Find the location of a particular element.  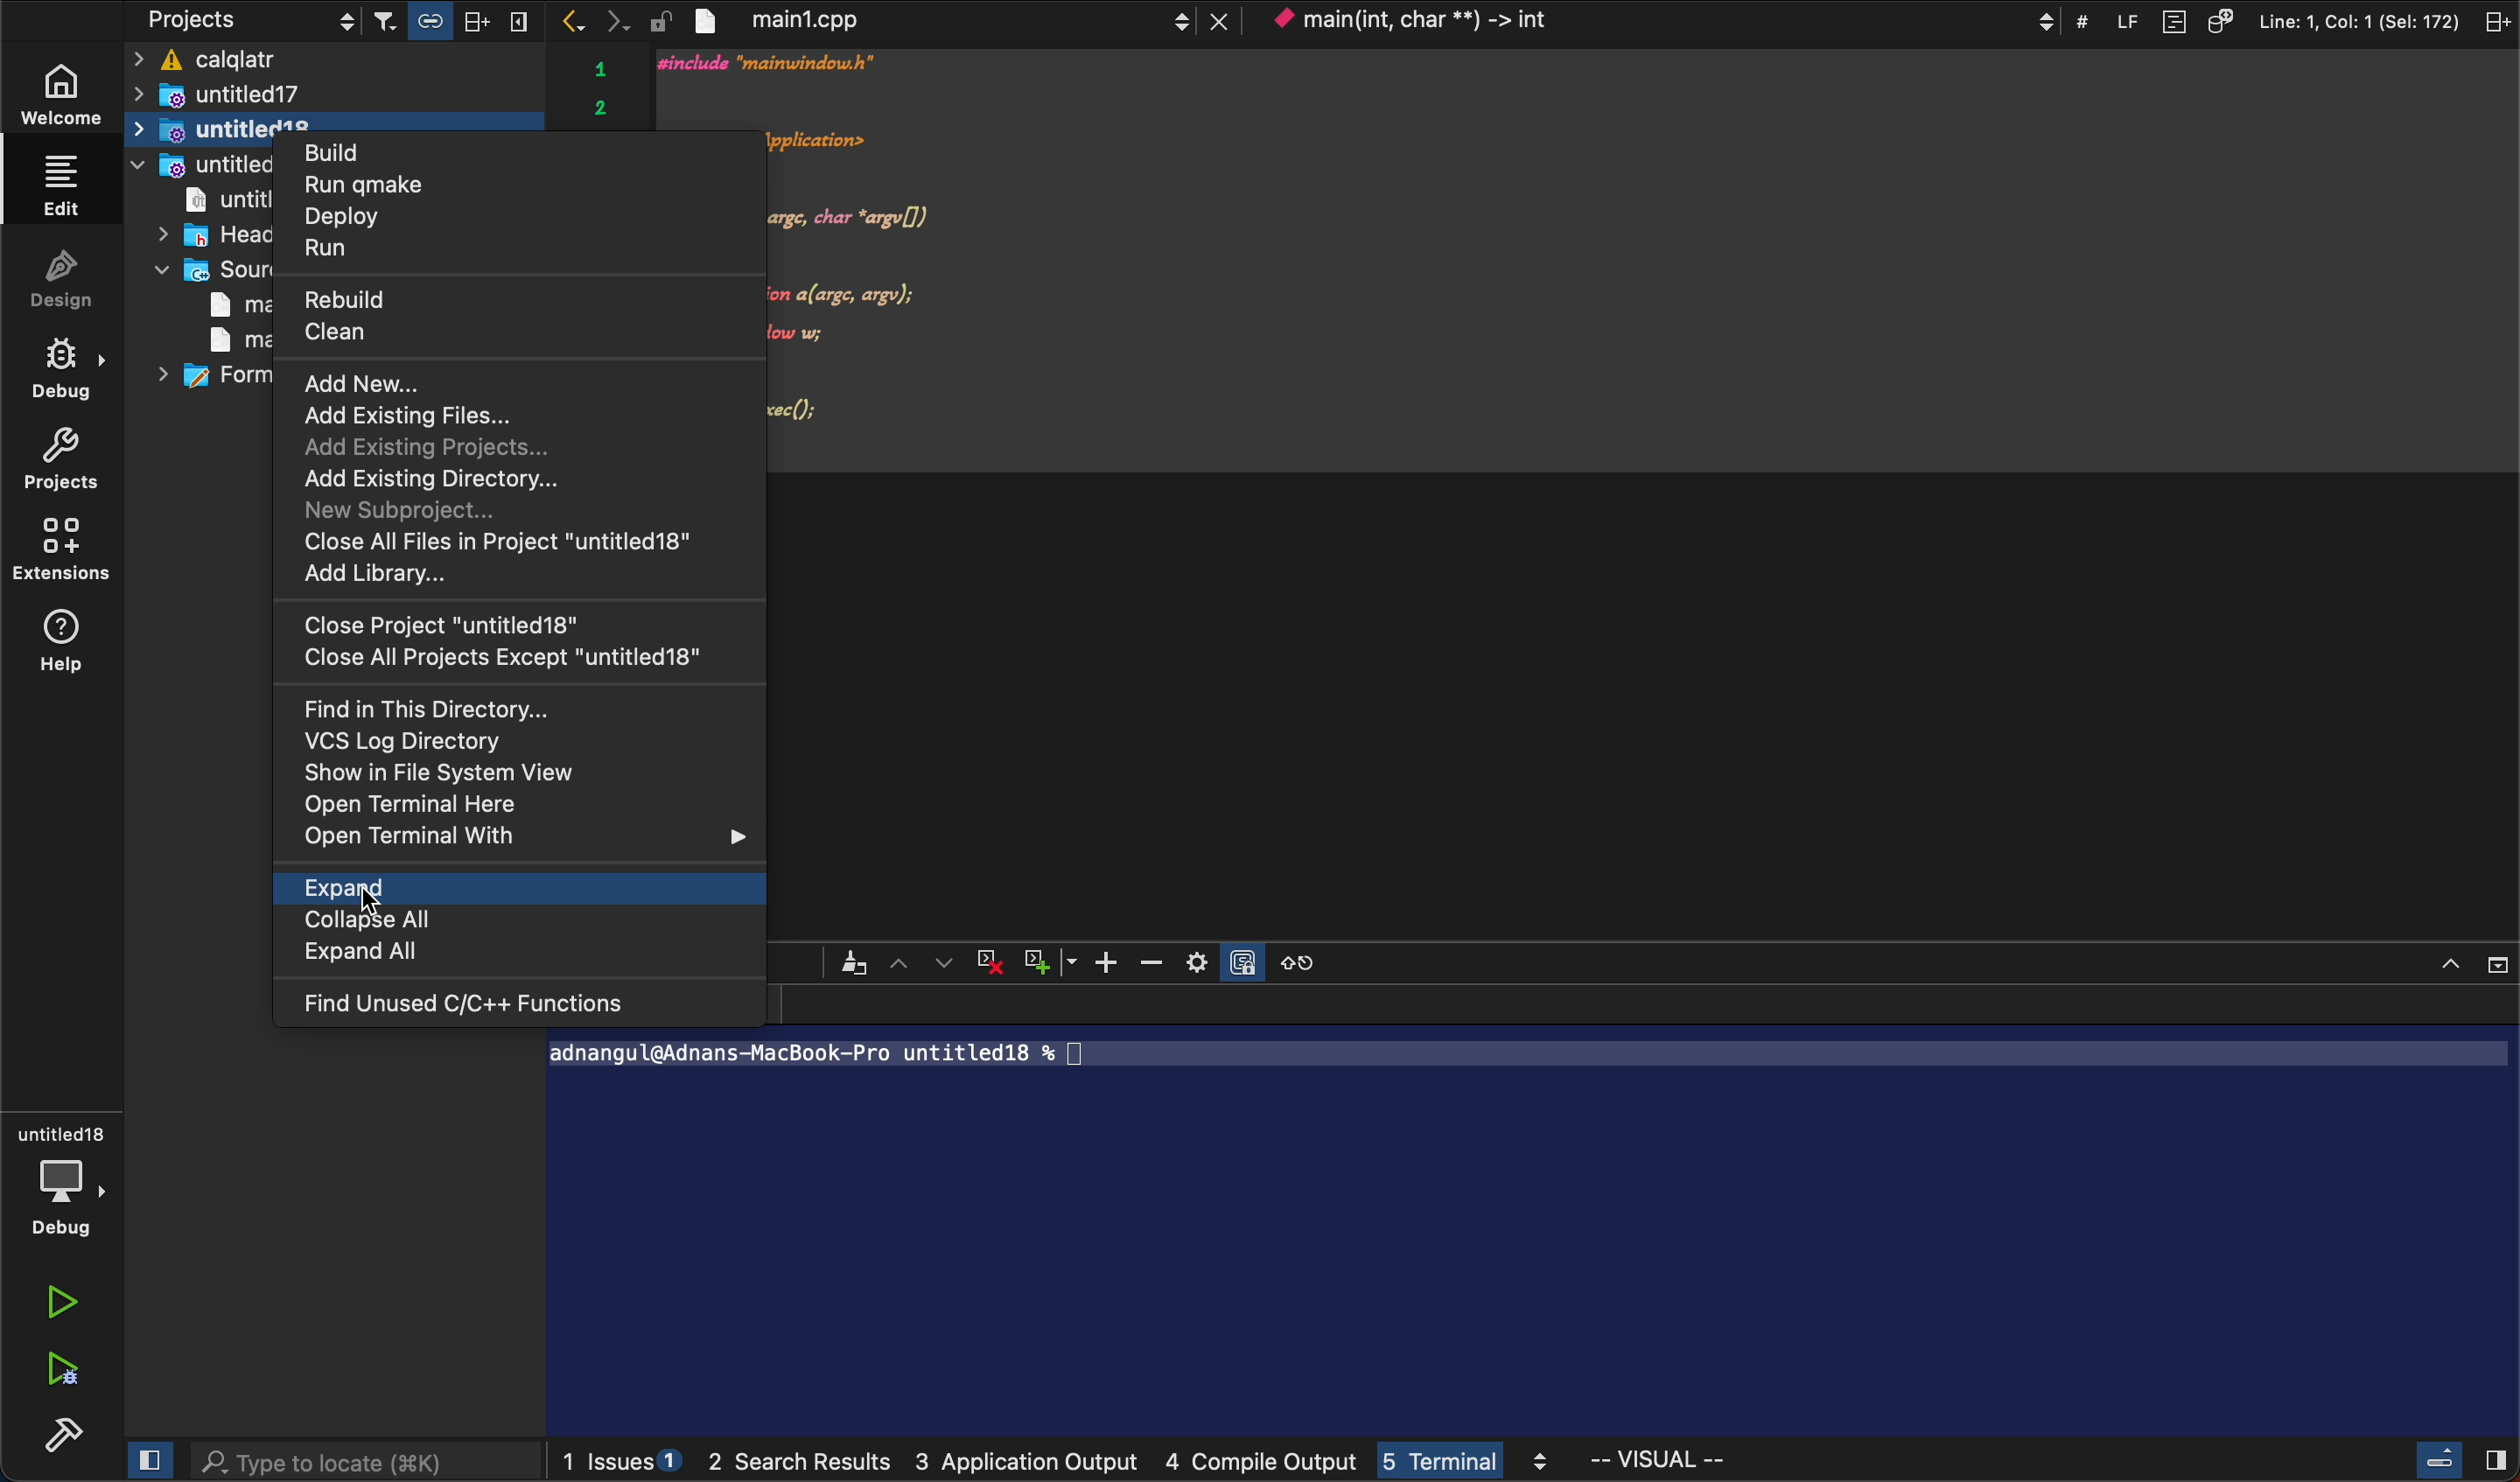

run is located at coordinates (60, 1305).